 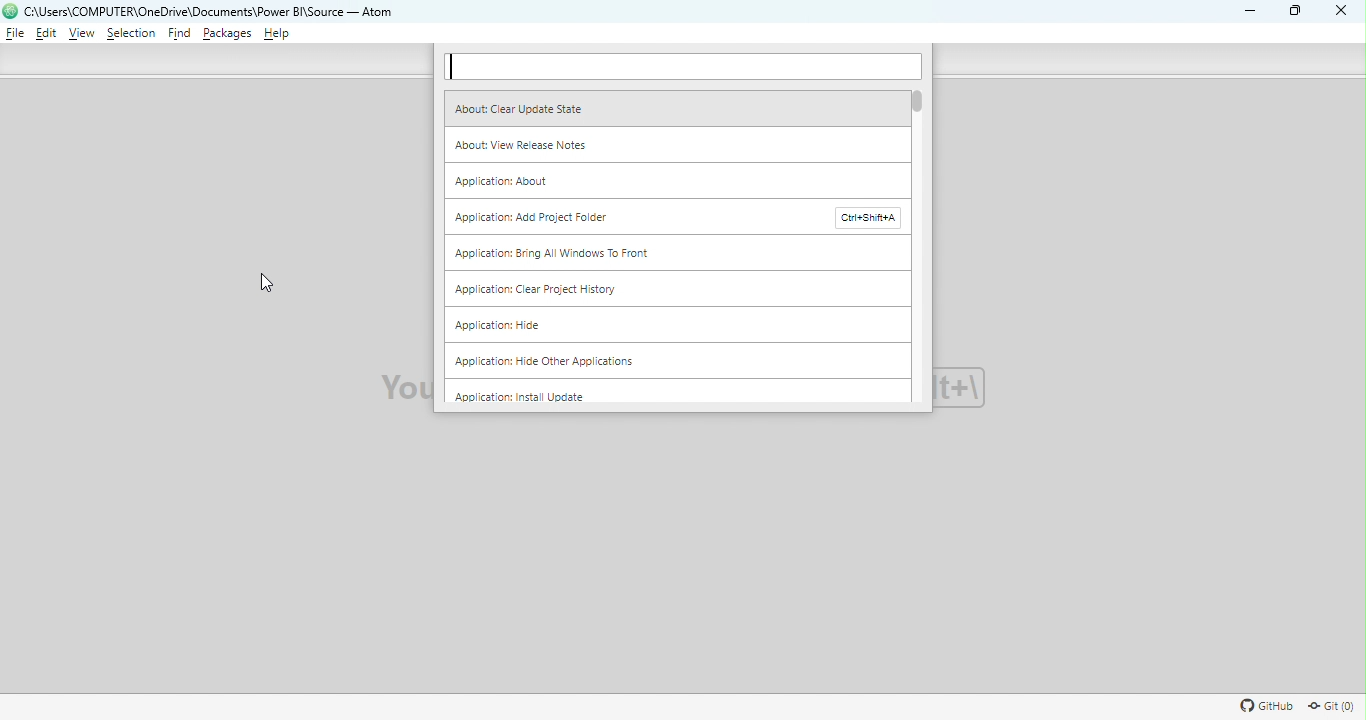 What do you see at coordinates (1298, 12) in the screenshot?
I see `Maximize` at bounding box center [1298, 12].